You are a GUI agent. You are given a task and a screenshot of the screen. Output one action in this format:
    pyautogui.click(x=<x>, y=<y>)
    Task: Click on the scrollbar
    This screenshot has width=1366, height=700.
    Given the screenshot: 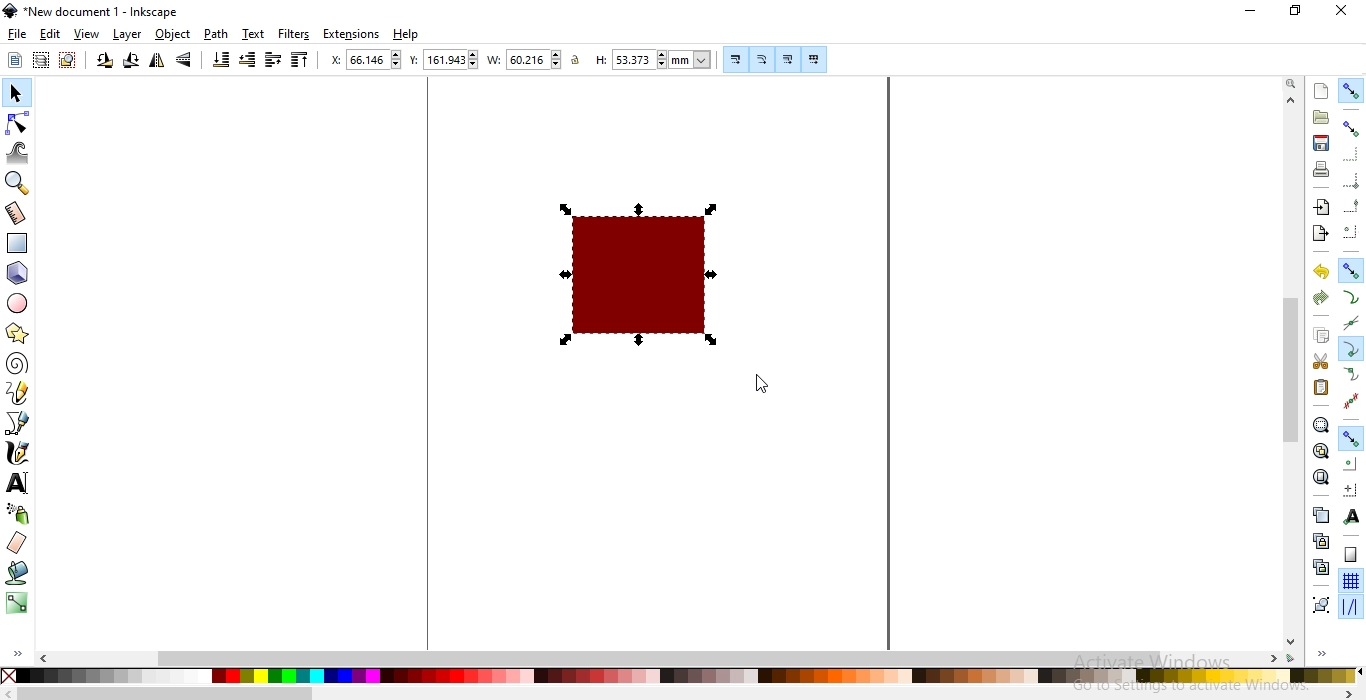 What is the action you would take?
    pyautogui.click(x=1291, y=368)
    